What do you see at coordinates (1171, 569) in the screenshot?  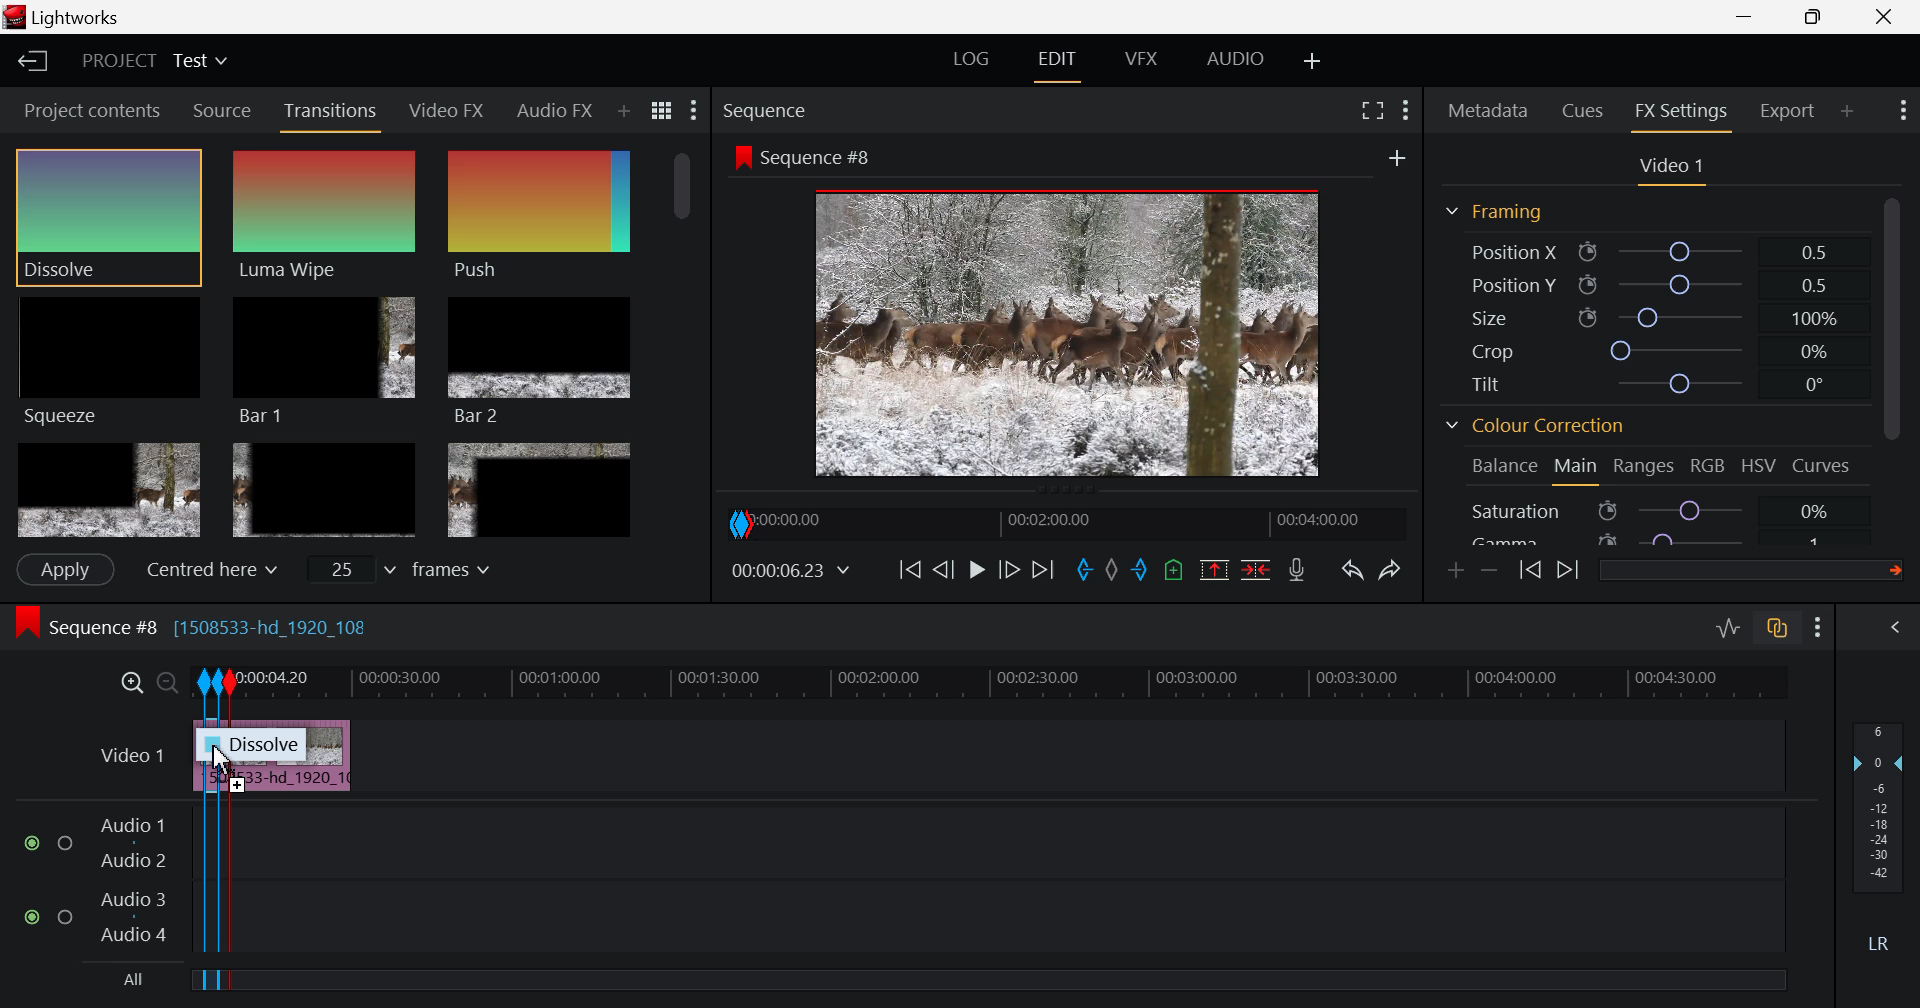 I see `Remove all cues` at bounding box center [1171, 569].